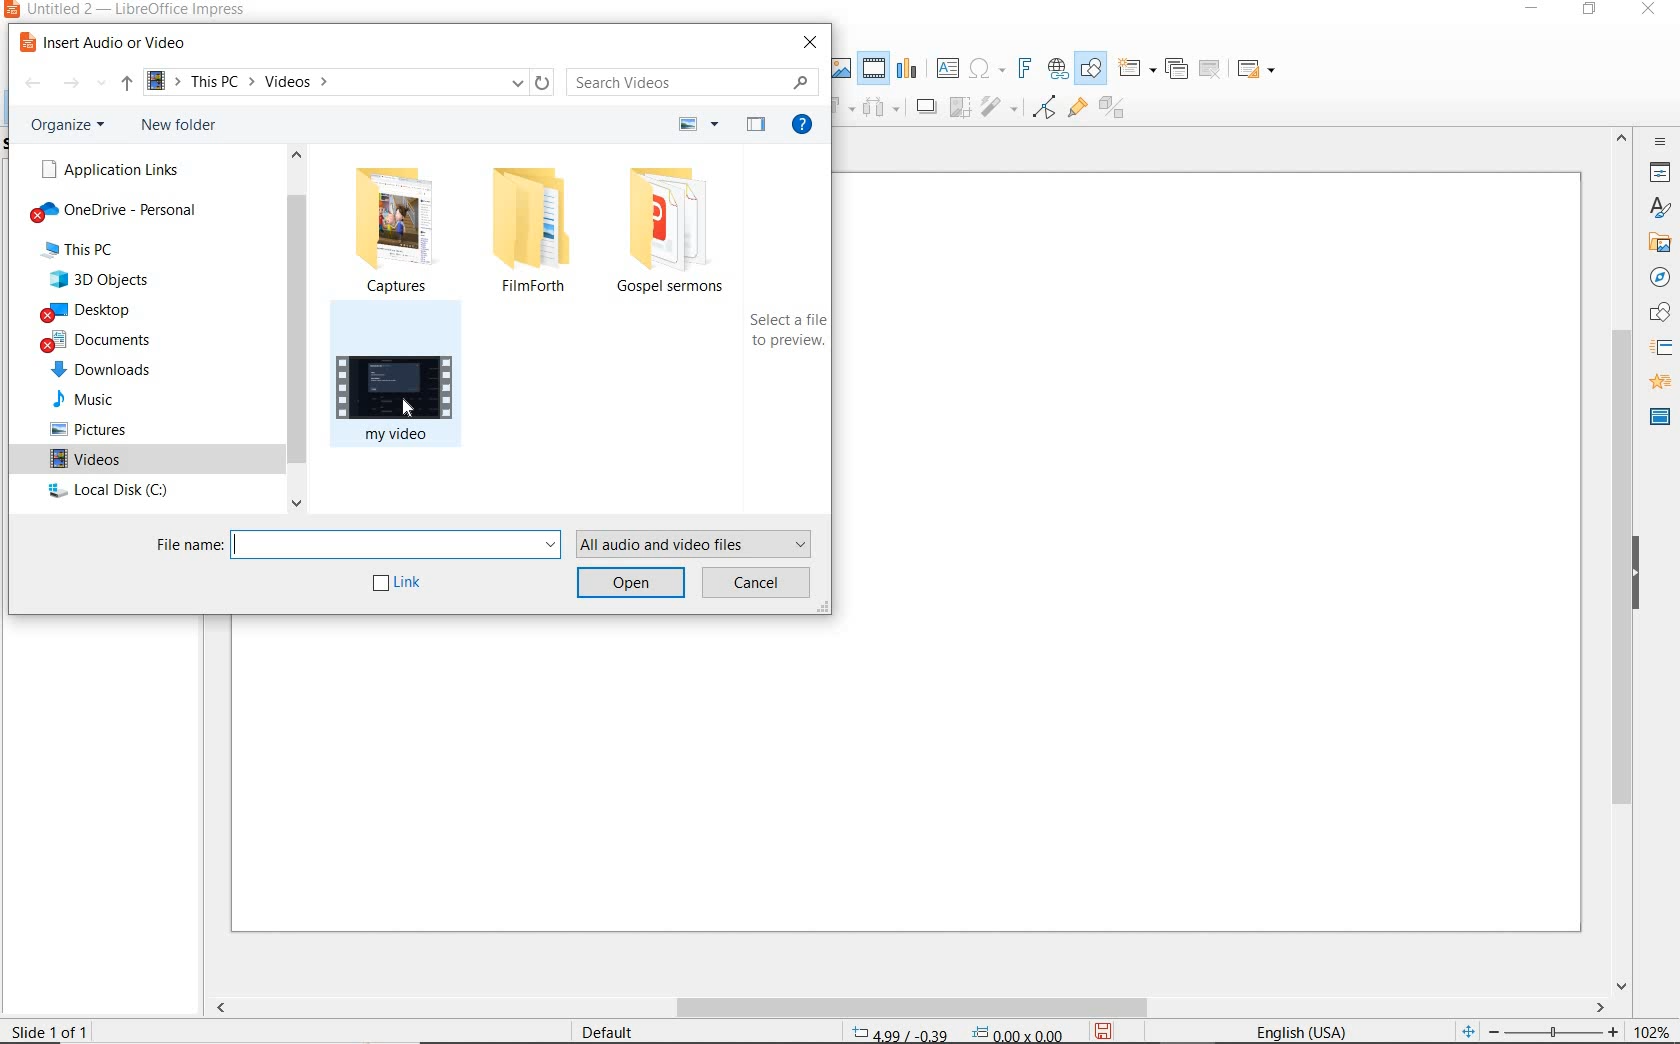  Describe the element at coordinates (54, 1030) in the screenshot. I see `SLIDE 1 OF 1` at that location.